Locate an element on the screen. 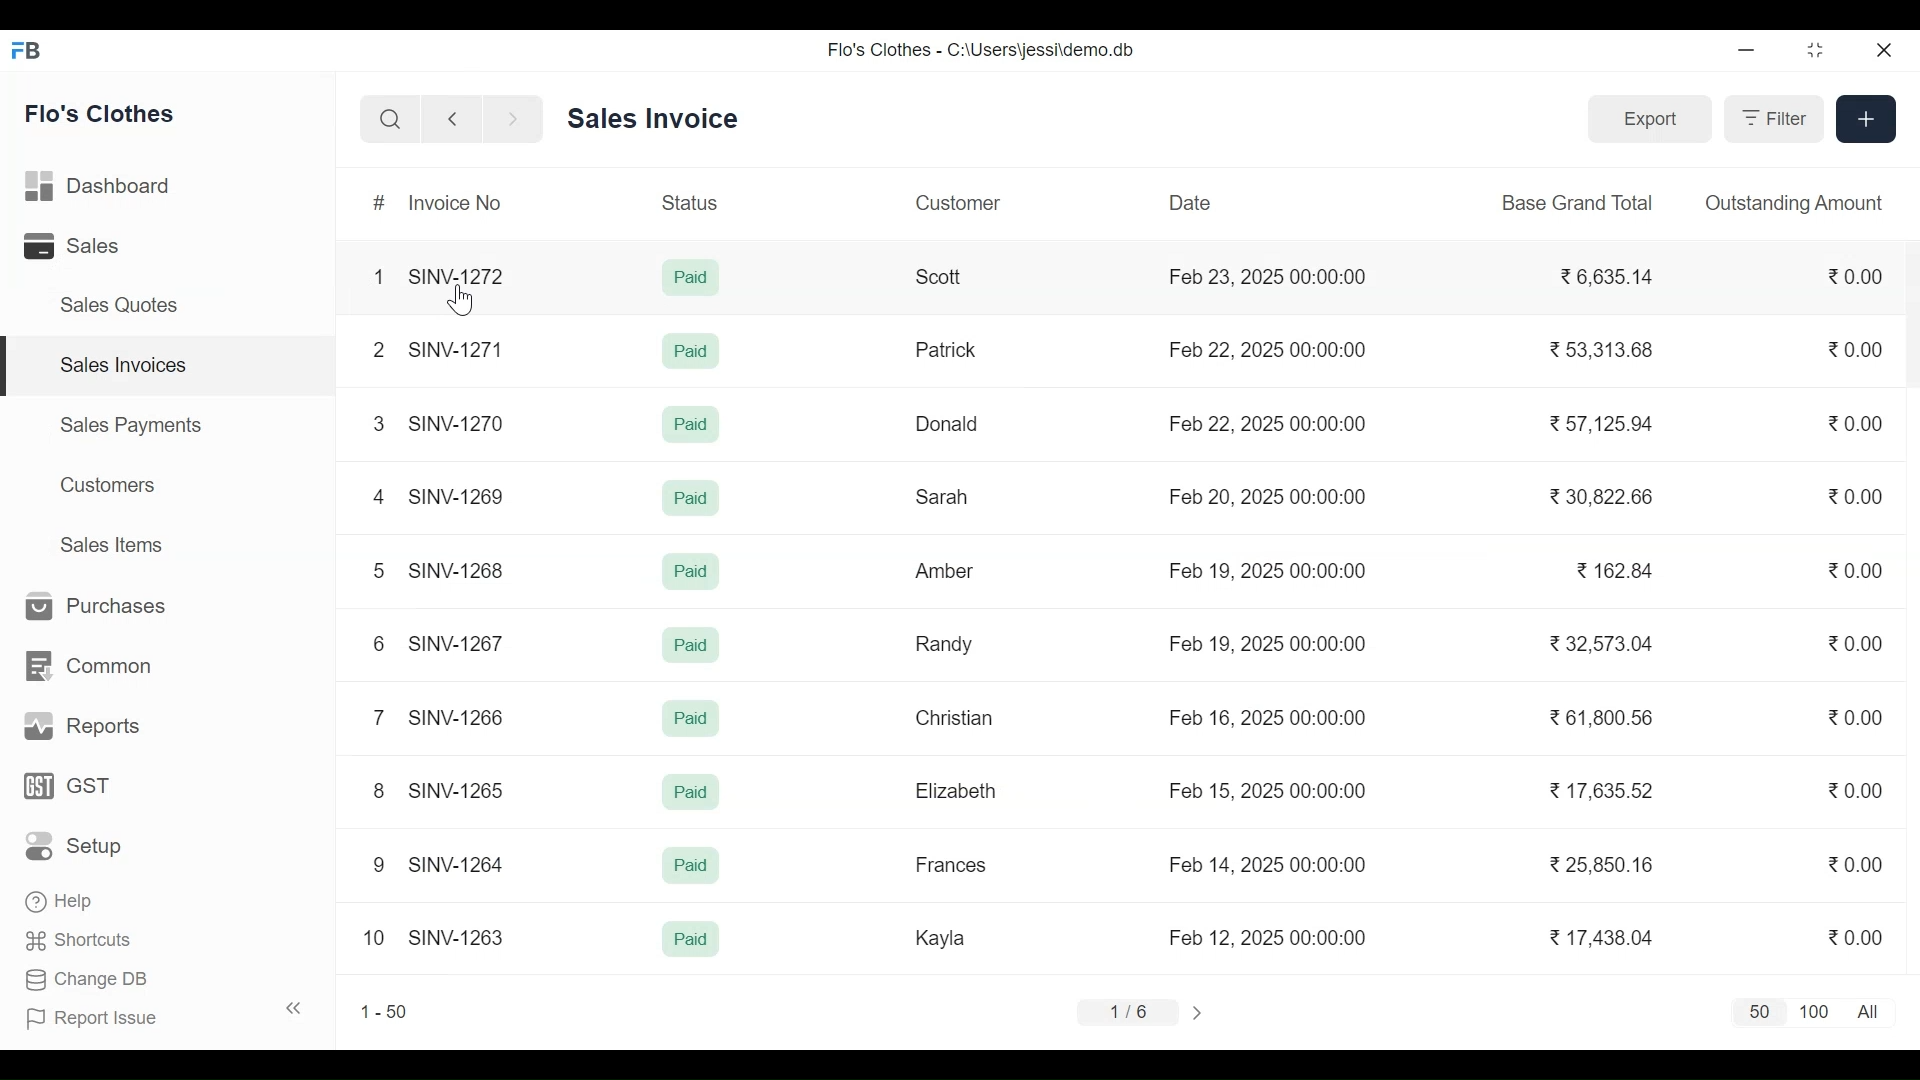 Image resolution: width=1920 pixels, height=1080 pixels. Sales Items is located at coordinates (111, 544).